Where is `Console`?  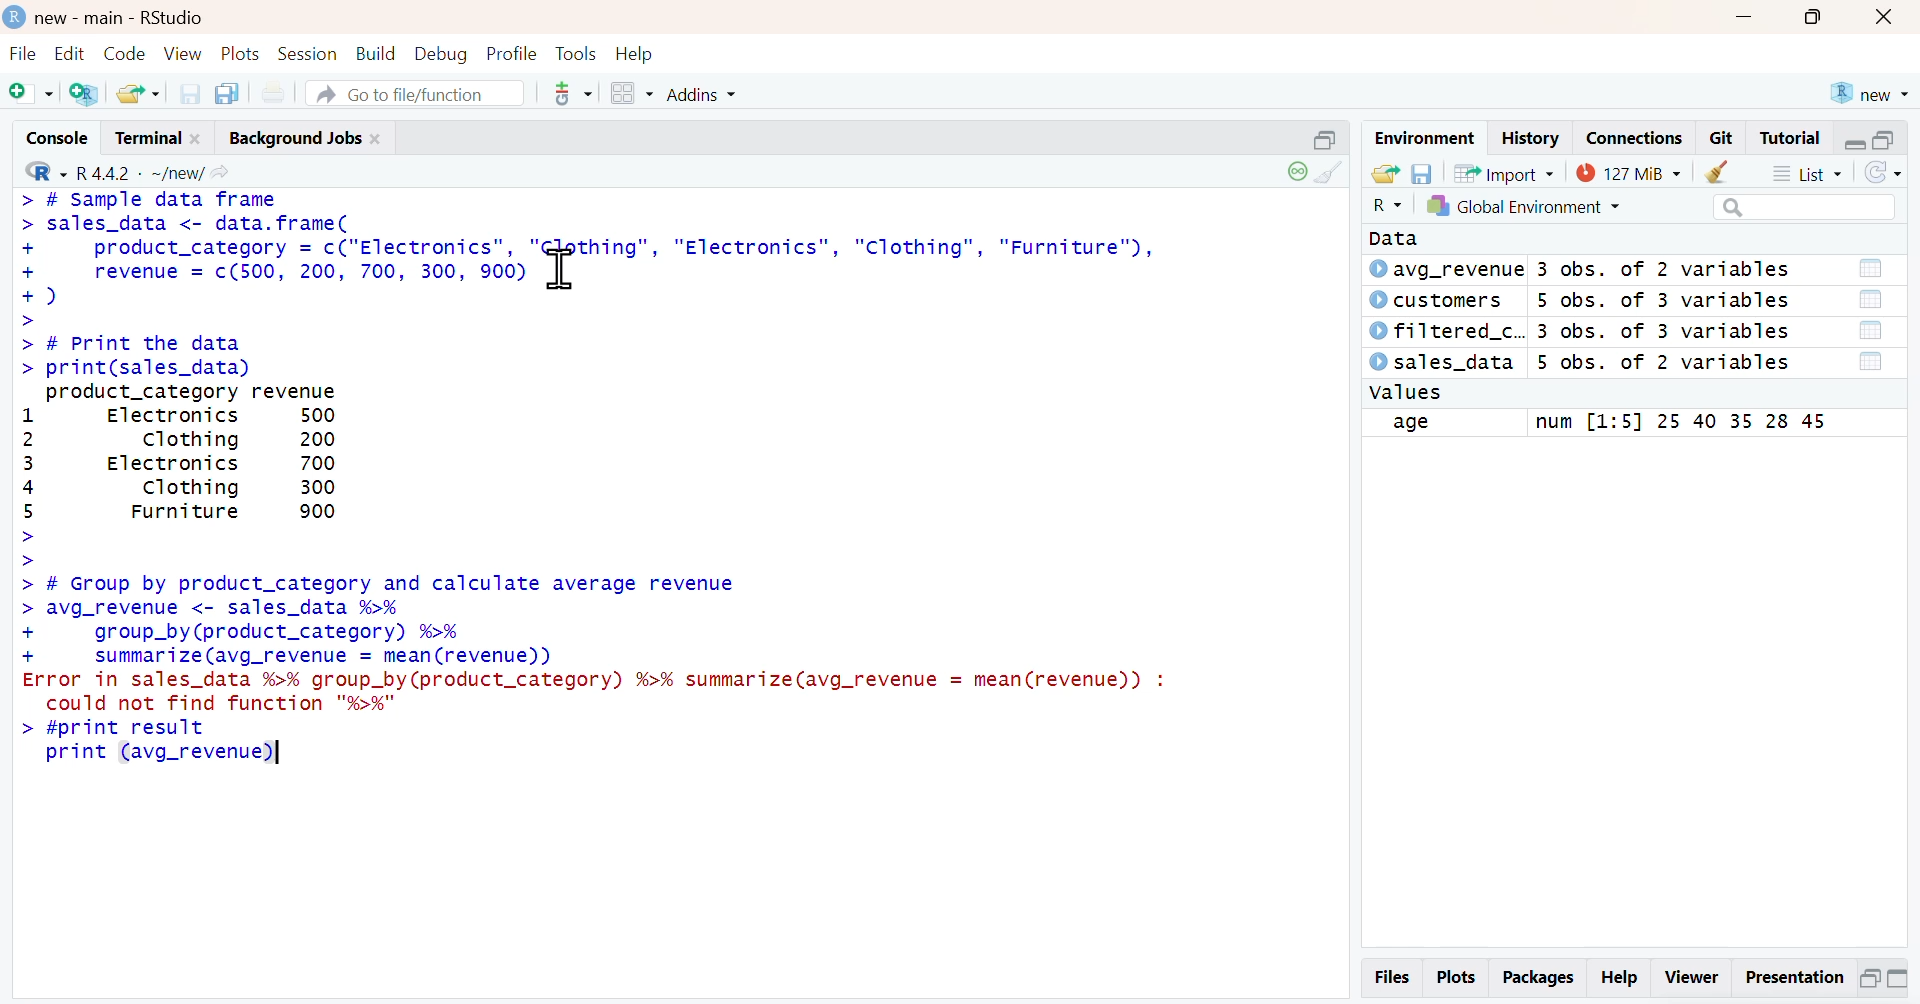
Console is located at coordinates (58, 137).